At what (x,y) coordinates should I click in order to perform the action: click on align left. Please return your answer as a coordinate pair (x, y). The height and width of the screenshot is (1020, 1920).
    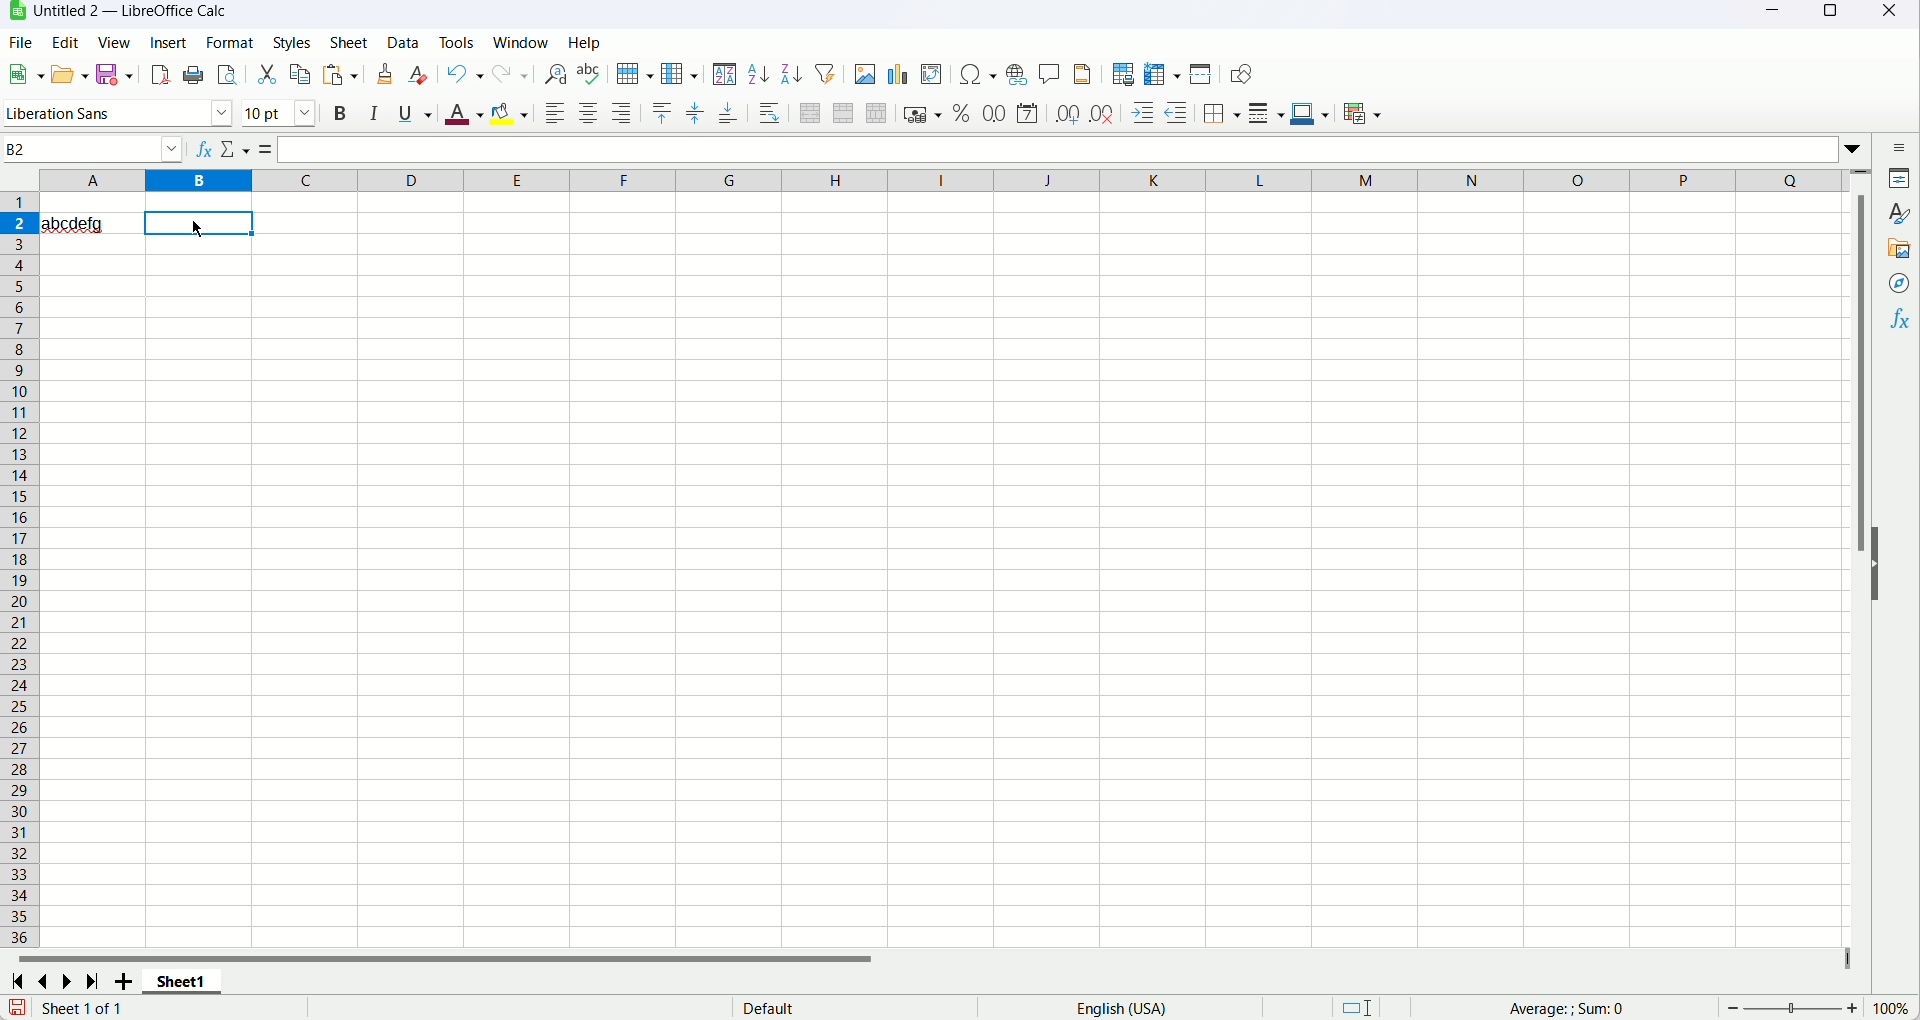
    Looking at the image, I should click on (558, 113).